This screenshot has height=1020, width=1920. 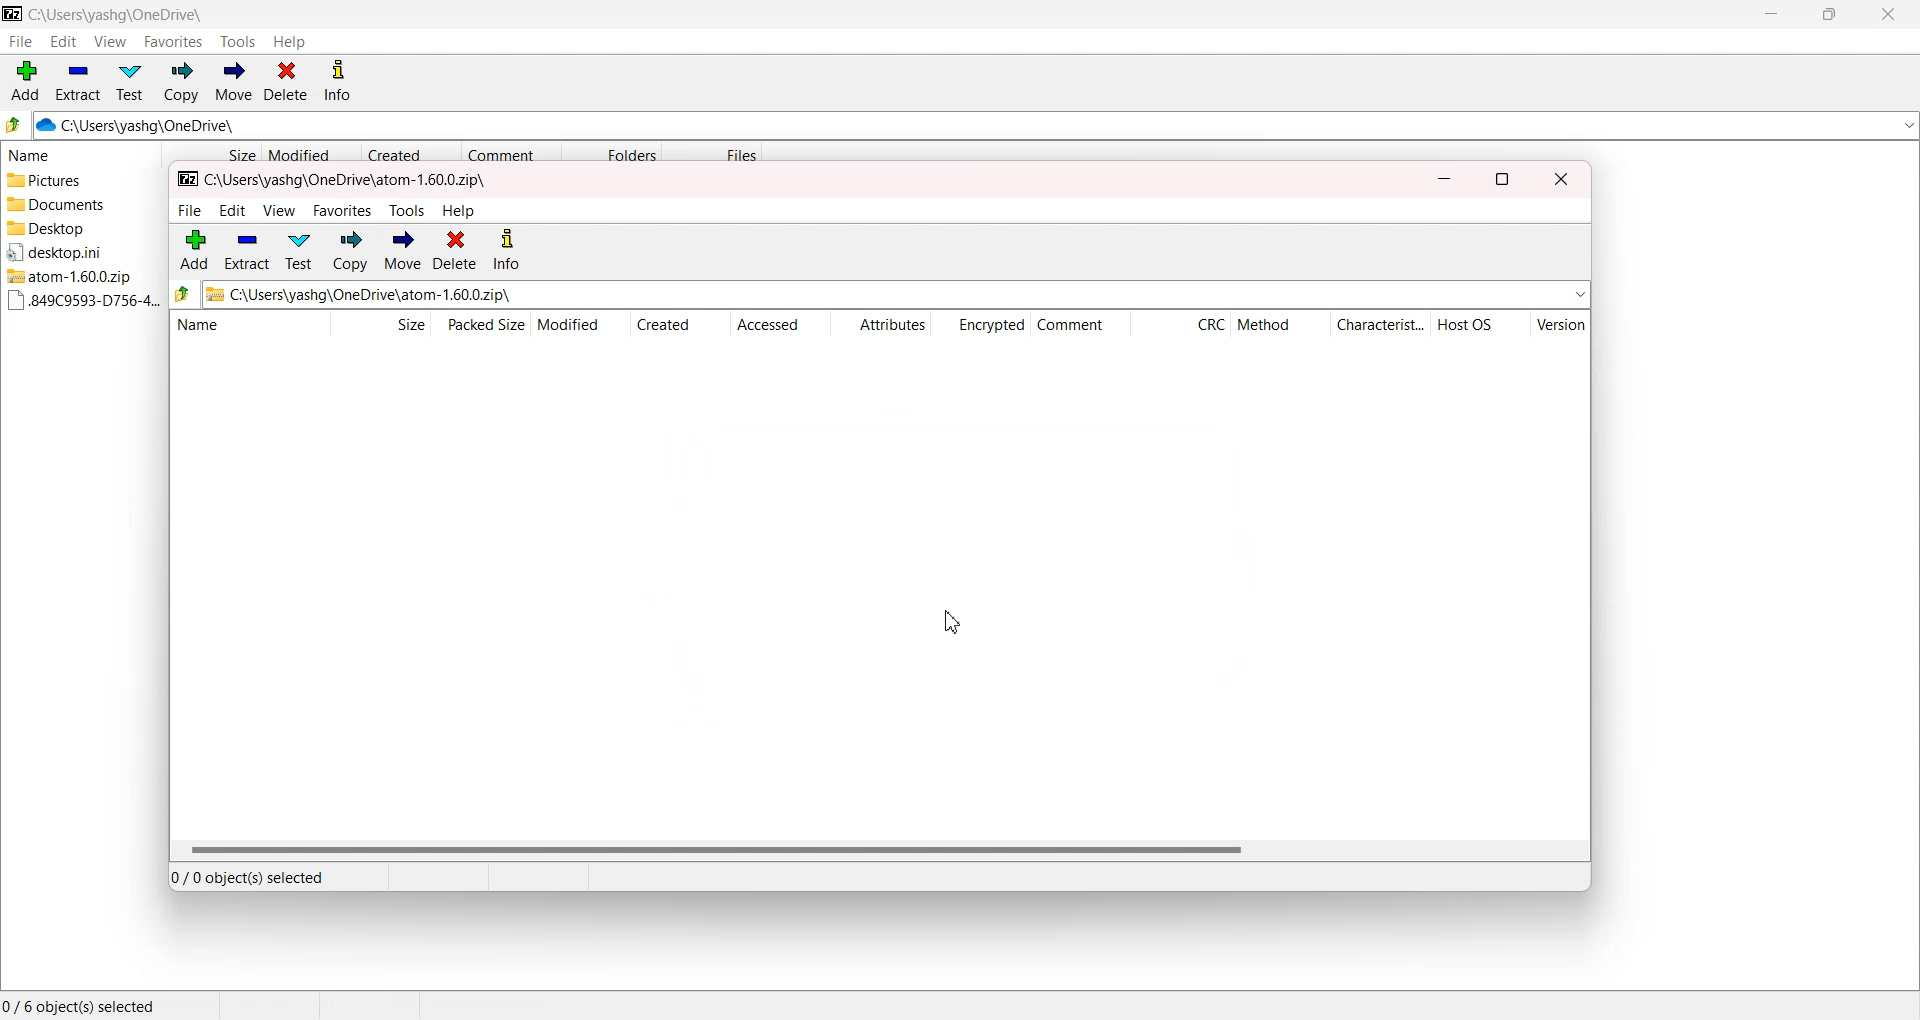 I want to click on Add, so click(x=26, y=81).